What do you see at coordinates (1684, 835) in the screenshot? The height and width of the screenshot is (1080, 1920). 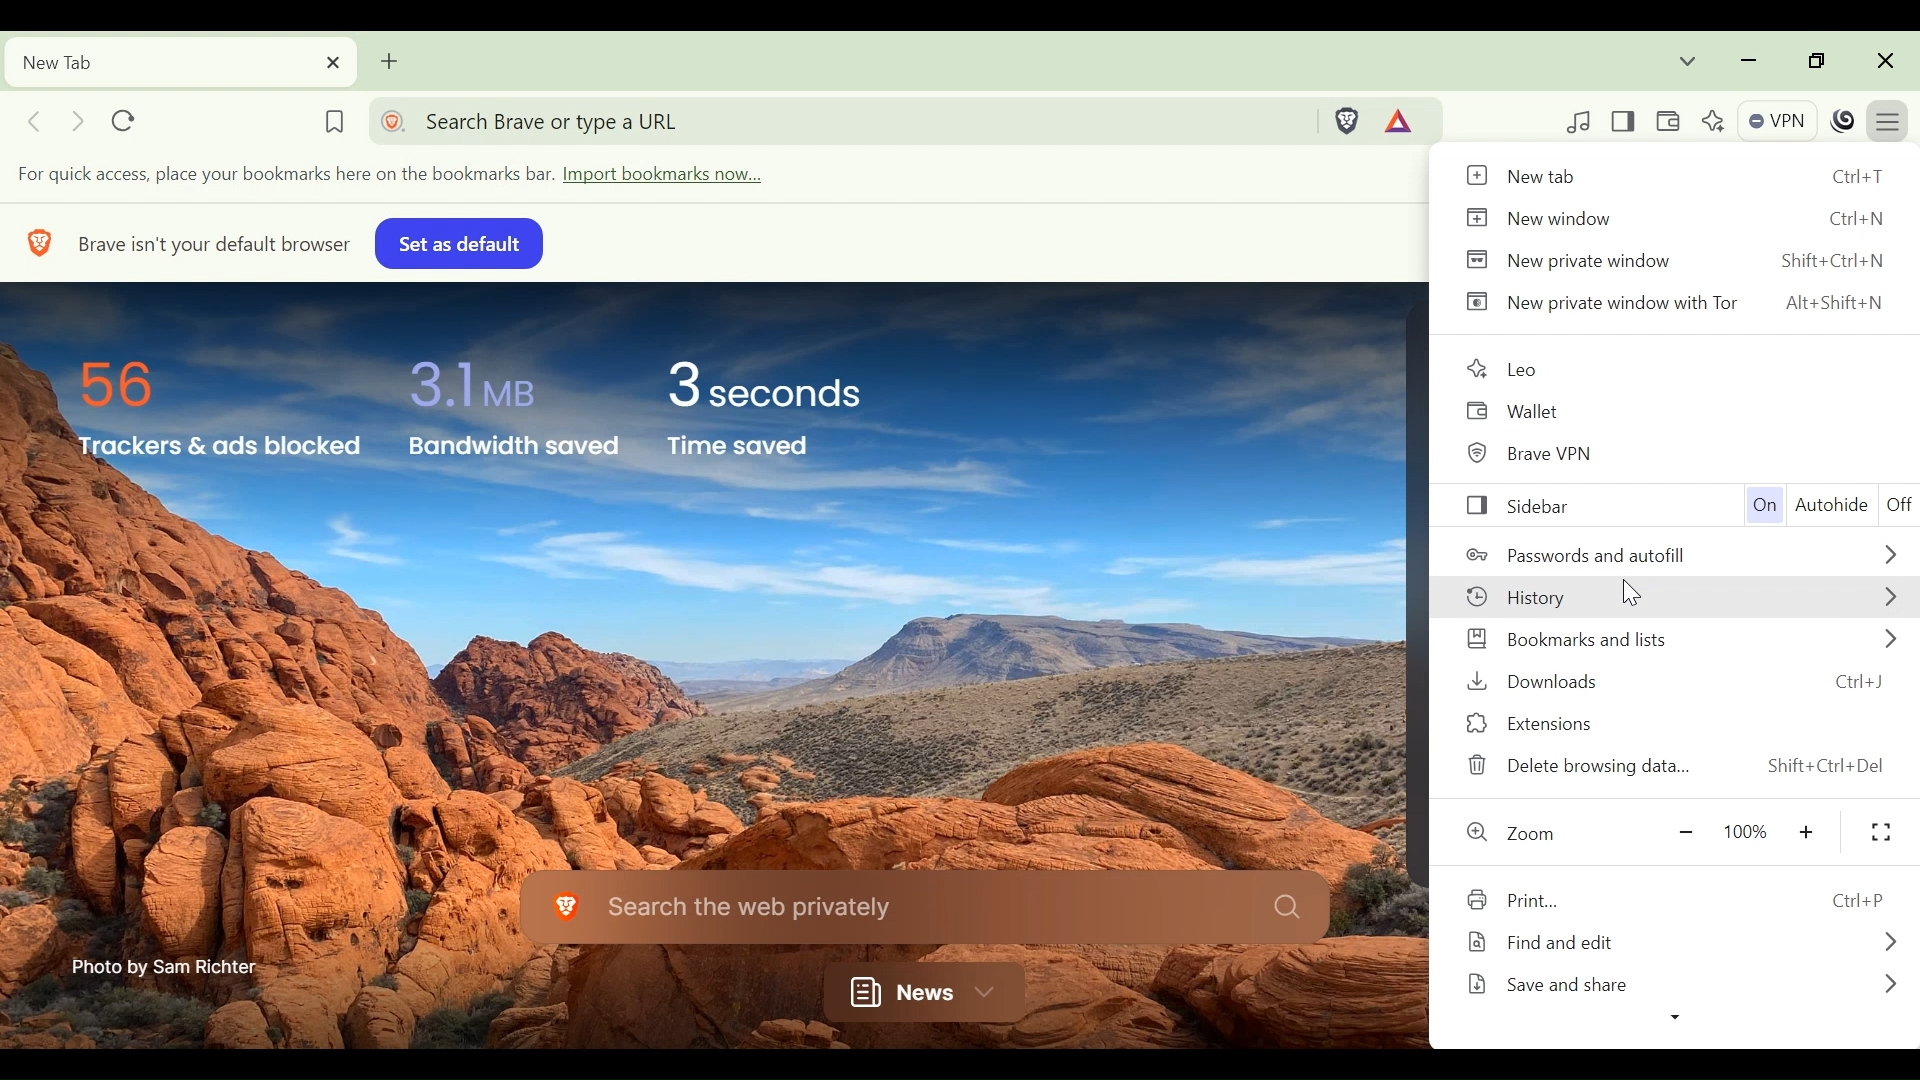 I see `Zoom out` at bounding box center [1684, 835].